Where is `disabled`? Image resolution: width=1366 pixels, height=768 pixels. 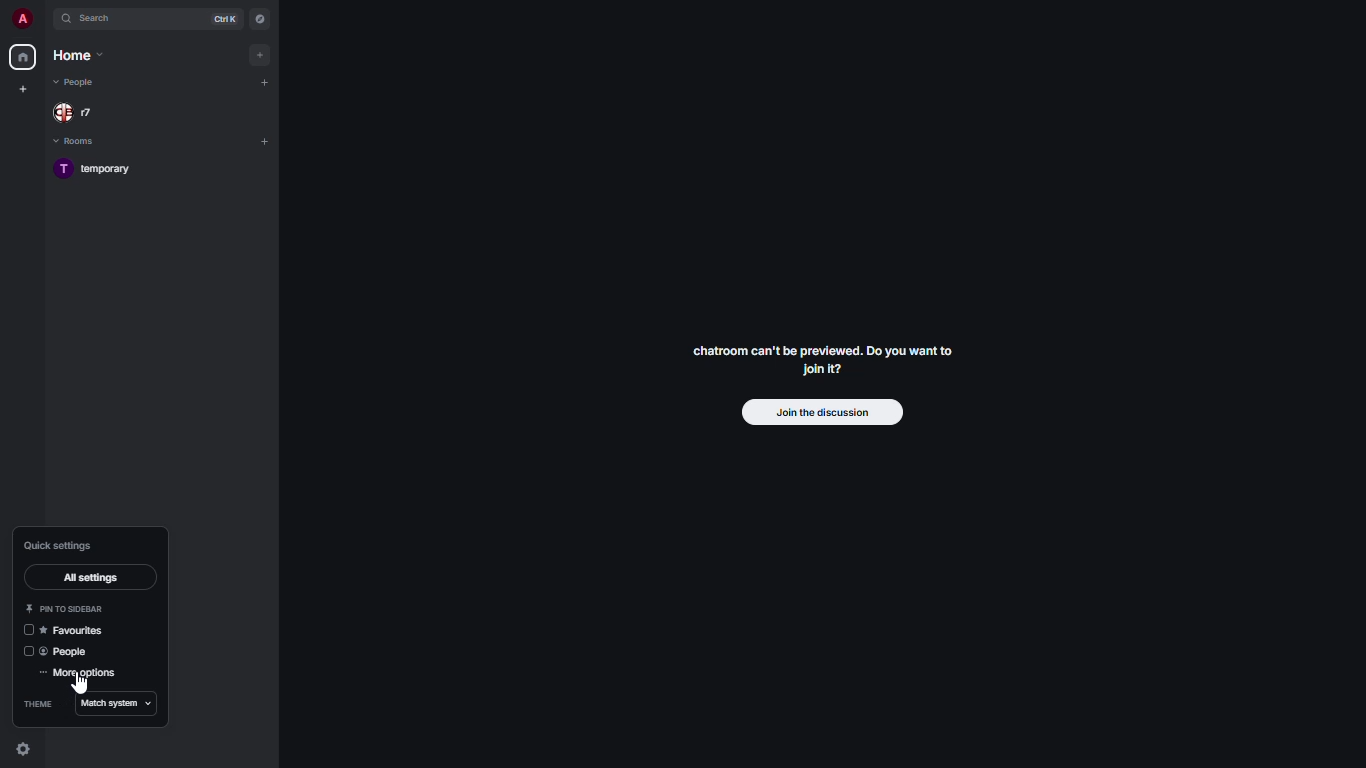 disabled is located at coordinates (27, 630).